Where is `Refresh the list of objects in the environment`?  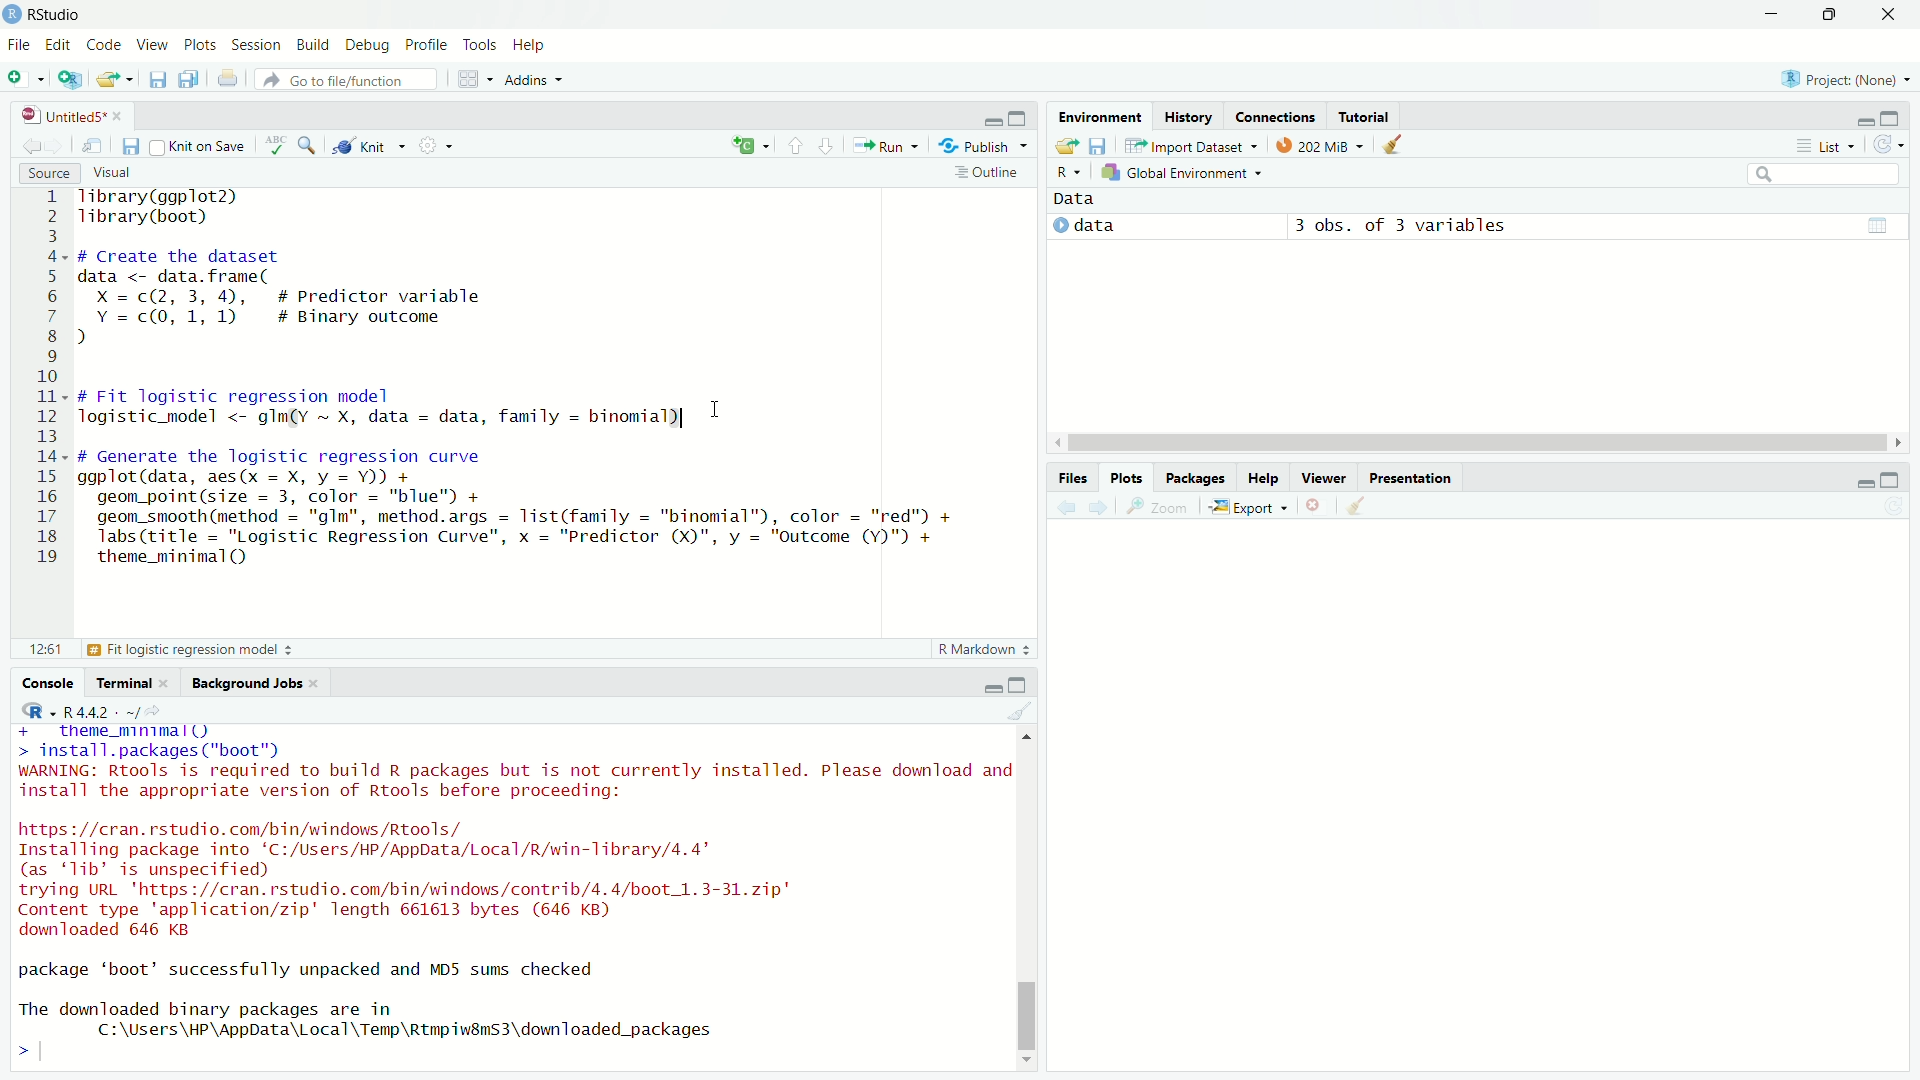 Refresh the list of objects in the environment is located at coordinates (1887, 144).